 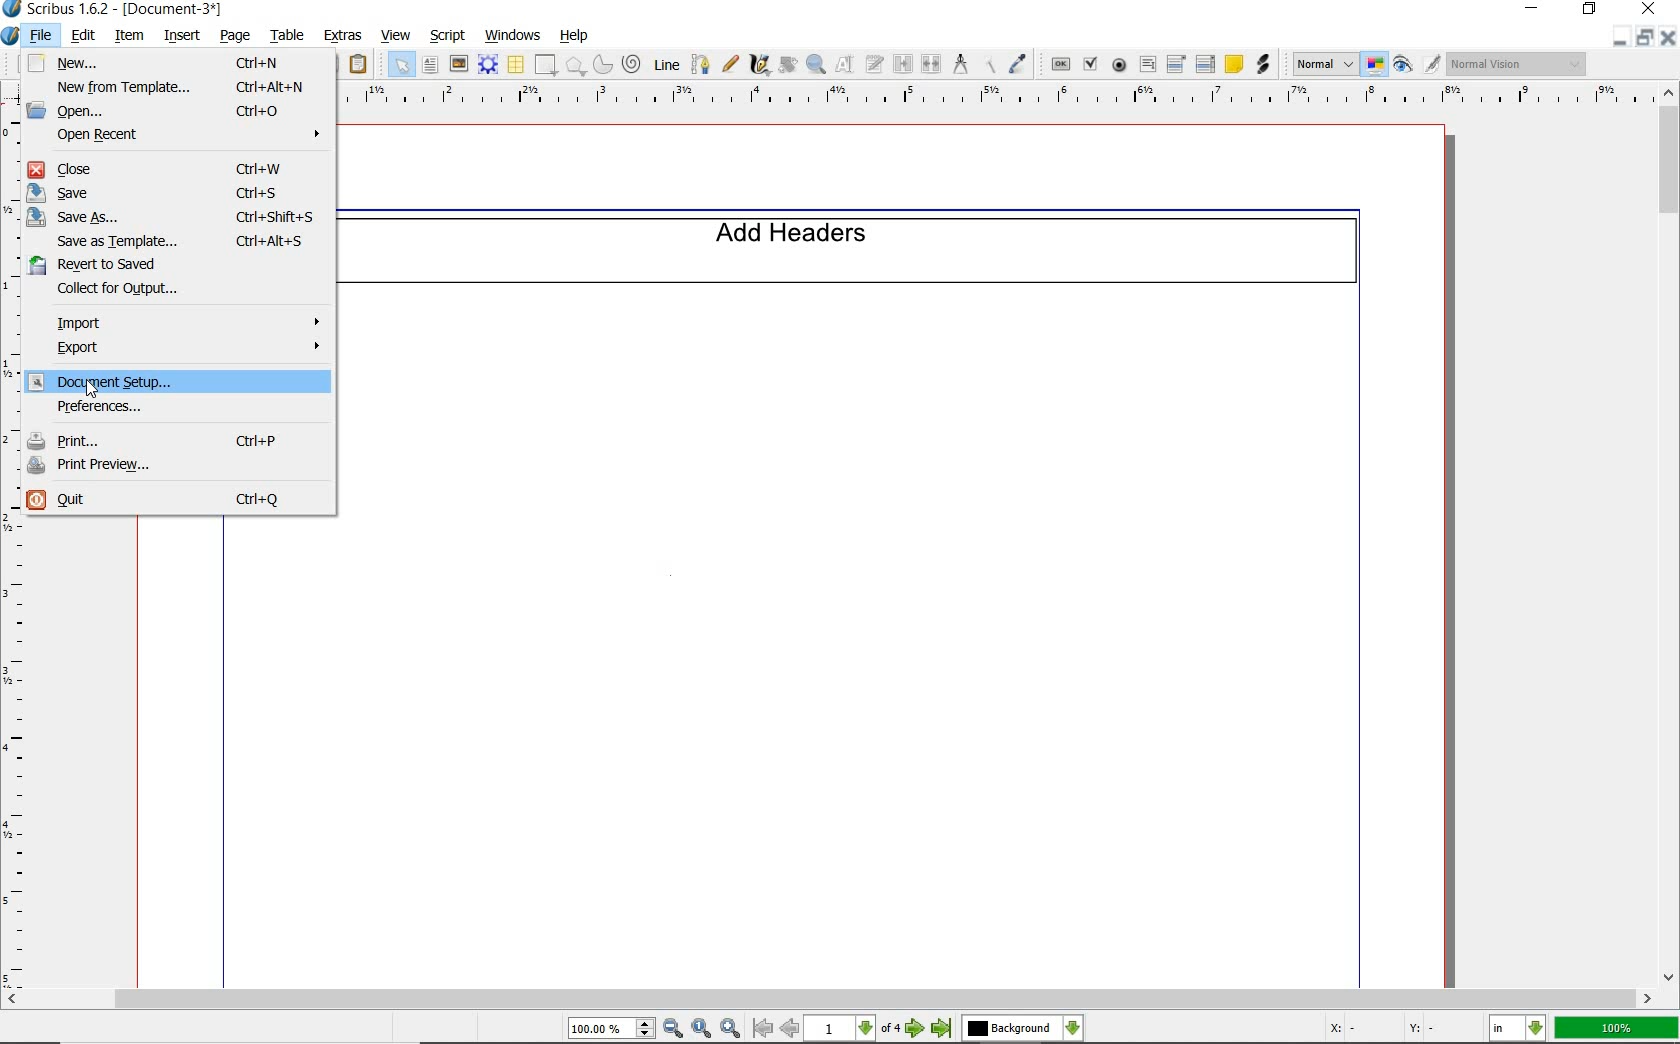 I want to click on new from template, so click(x=177, y=86).